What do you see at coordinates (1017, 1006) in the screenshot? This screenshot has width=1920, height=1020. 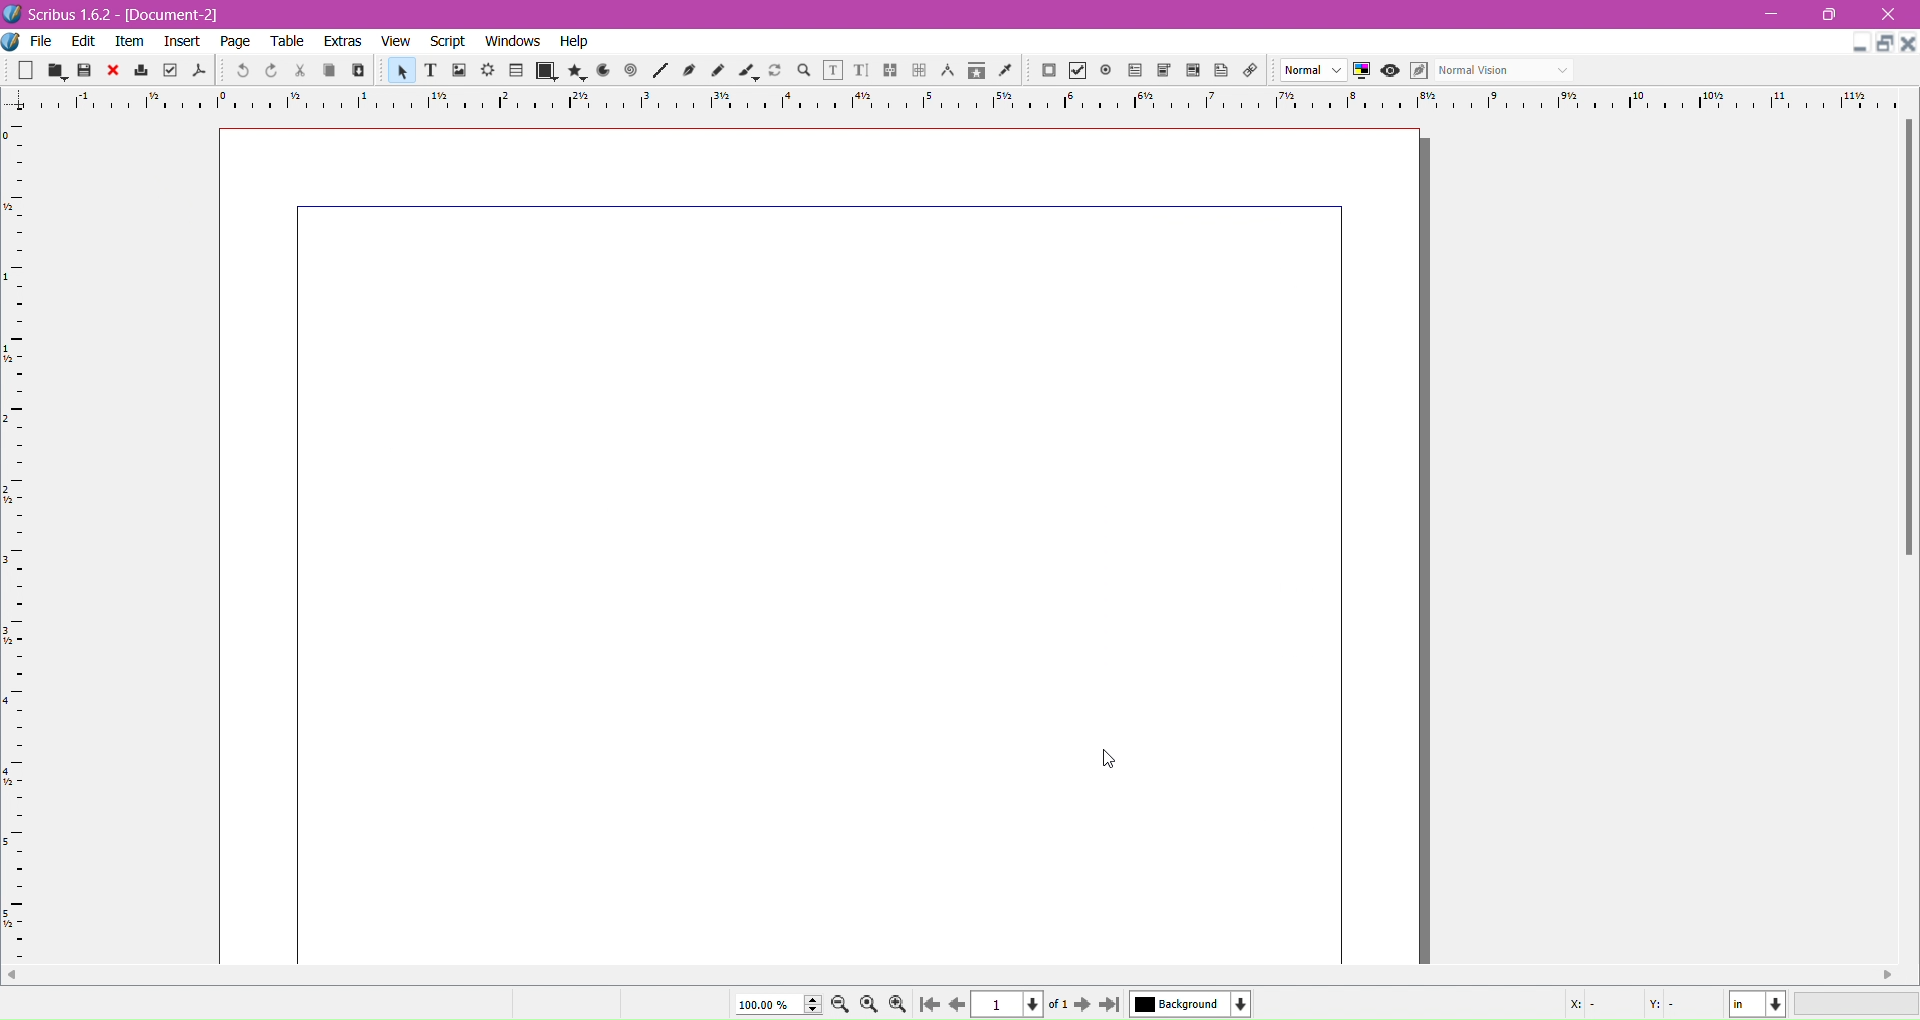 I see `page number` at bounding box center [1017, 1006].